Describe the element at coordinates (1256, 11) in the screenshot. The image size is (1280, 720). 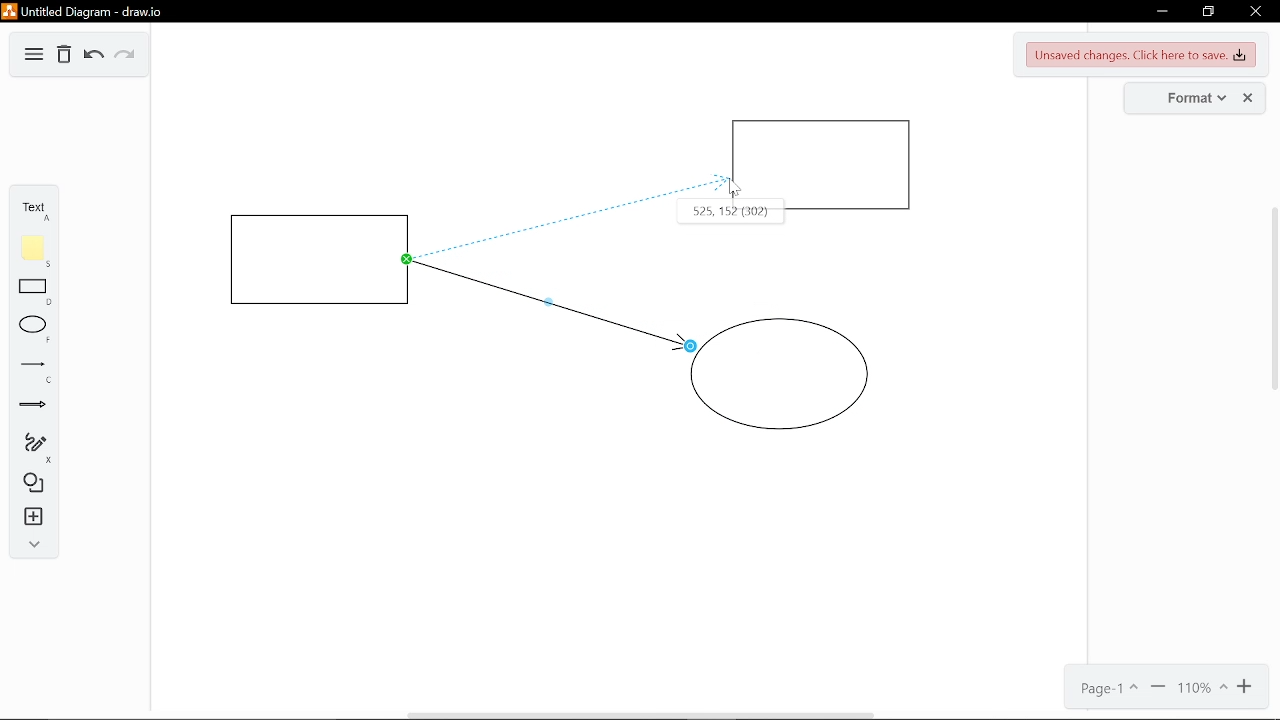
I see `Close` at that location.